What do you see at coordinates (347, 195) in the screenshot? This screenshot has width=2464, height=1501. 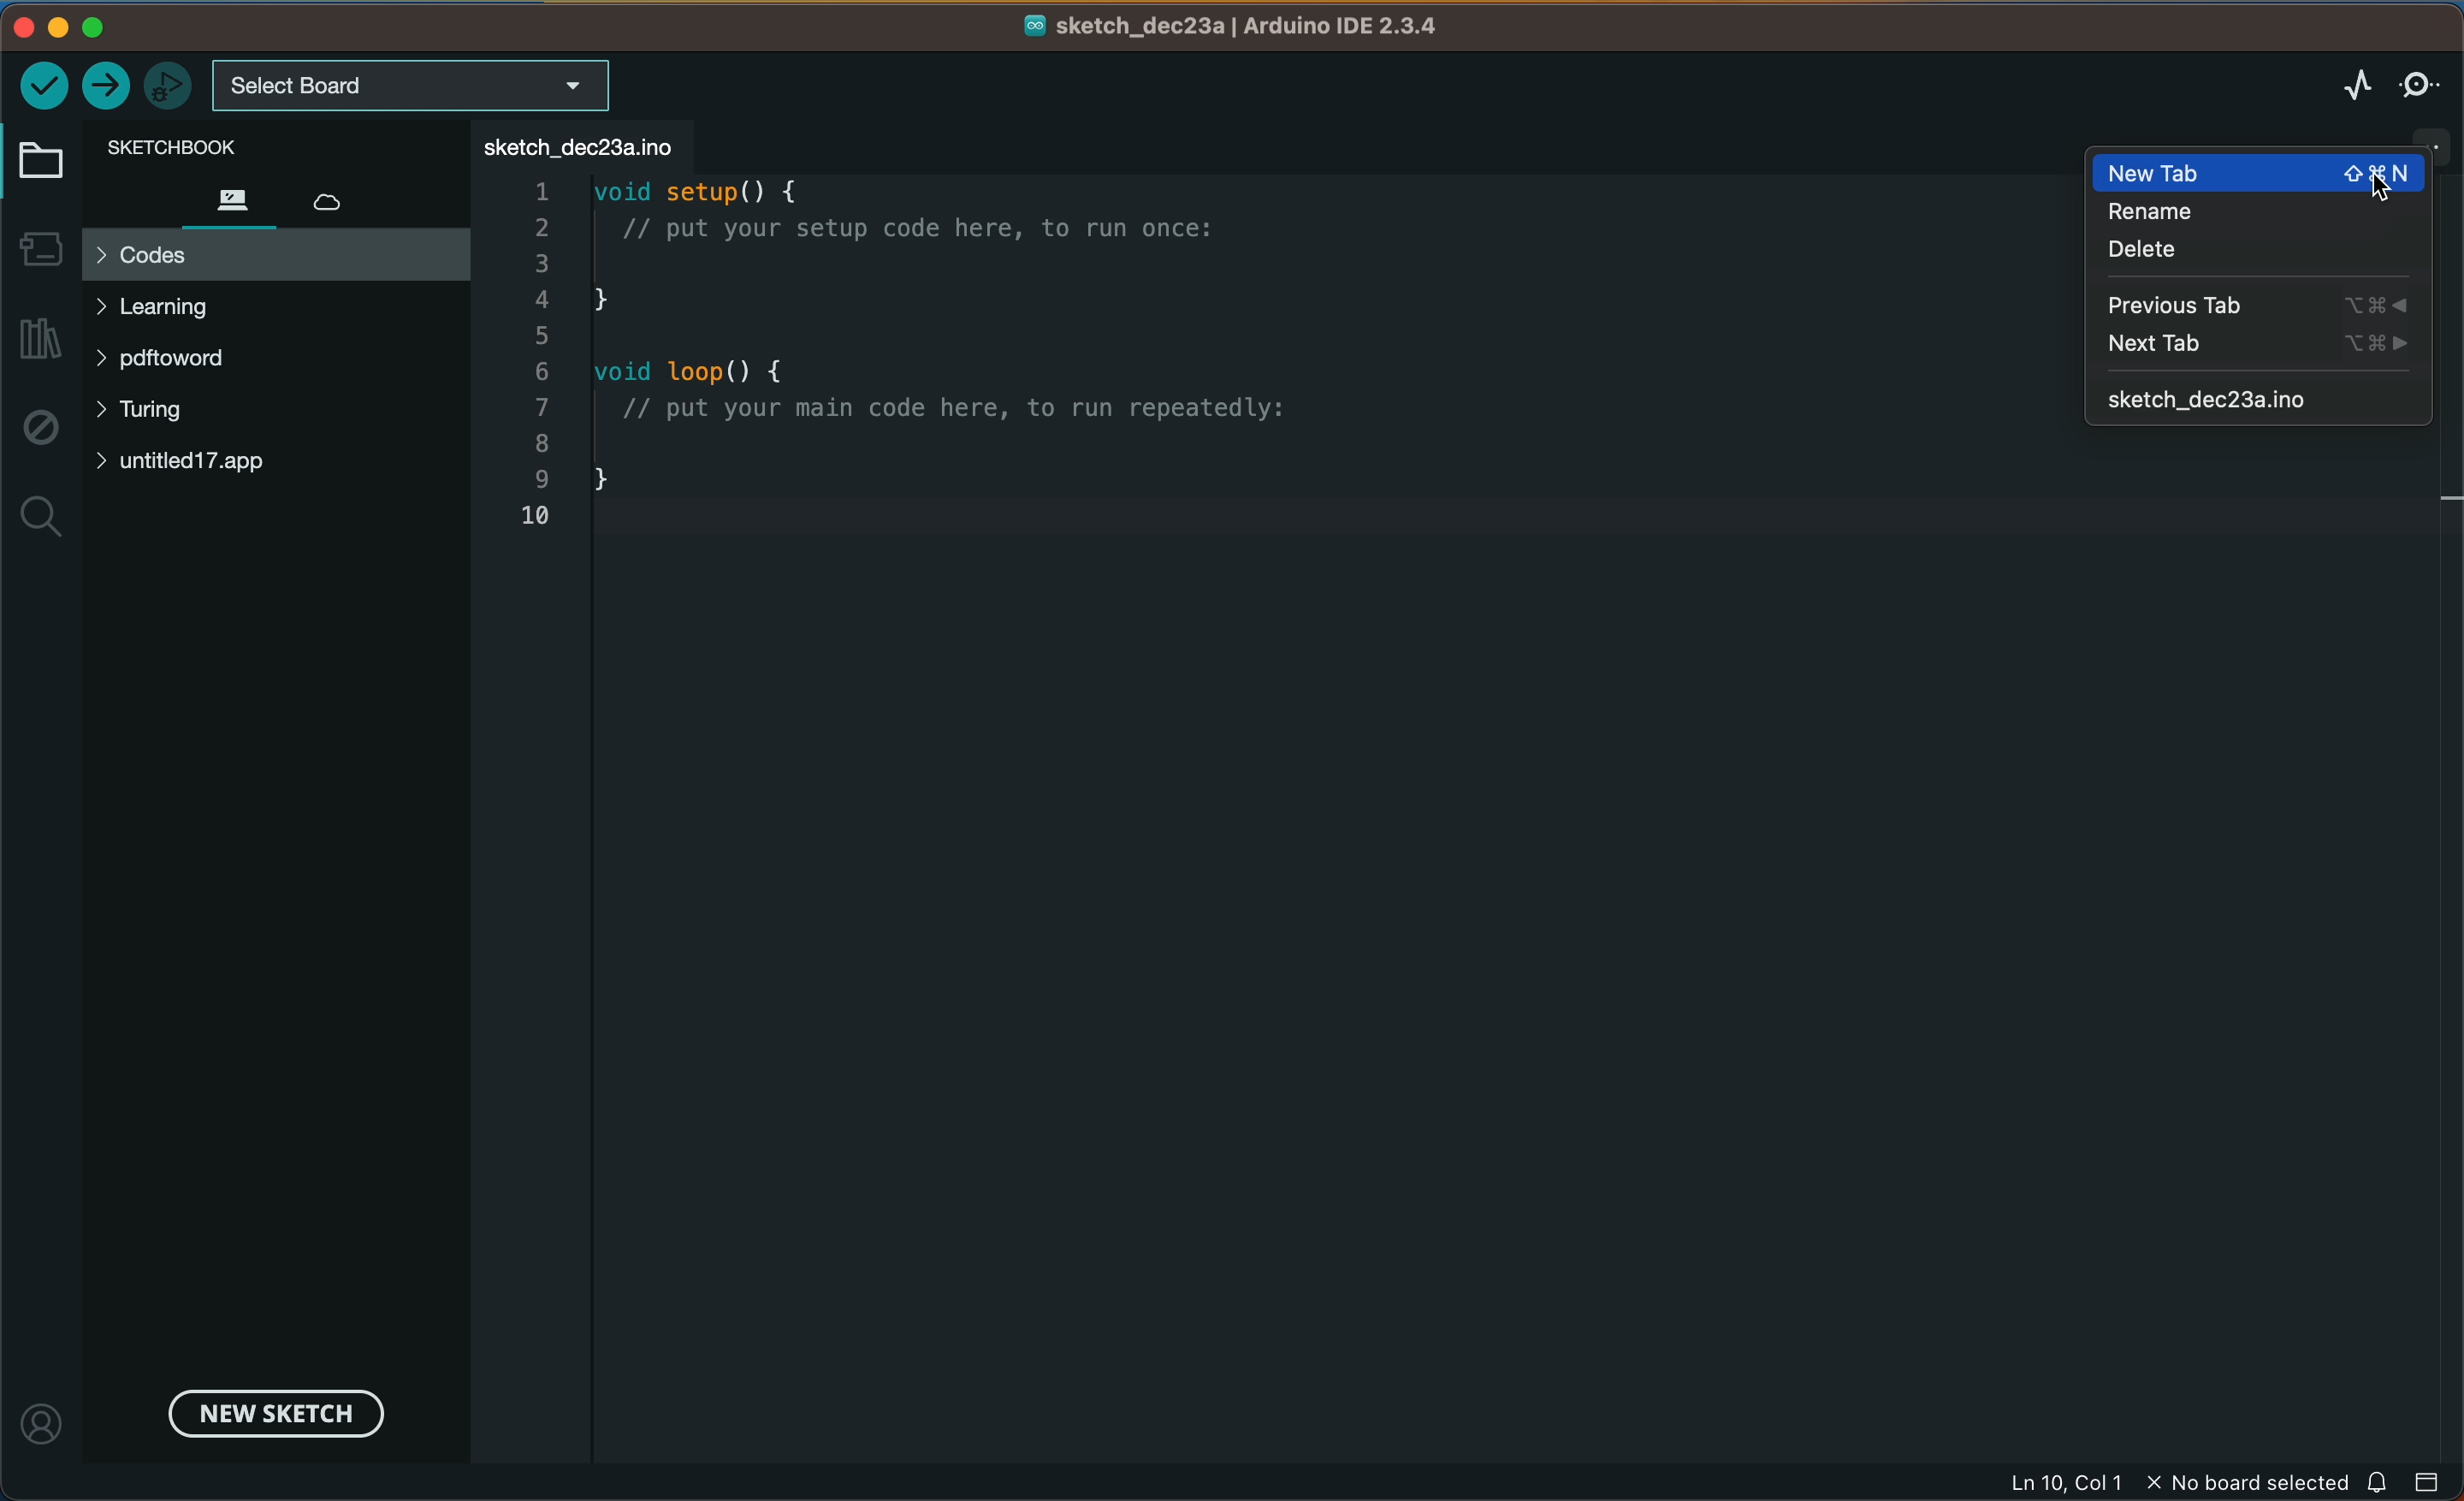 I see `cloud` at bounding box center [347, 195].